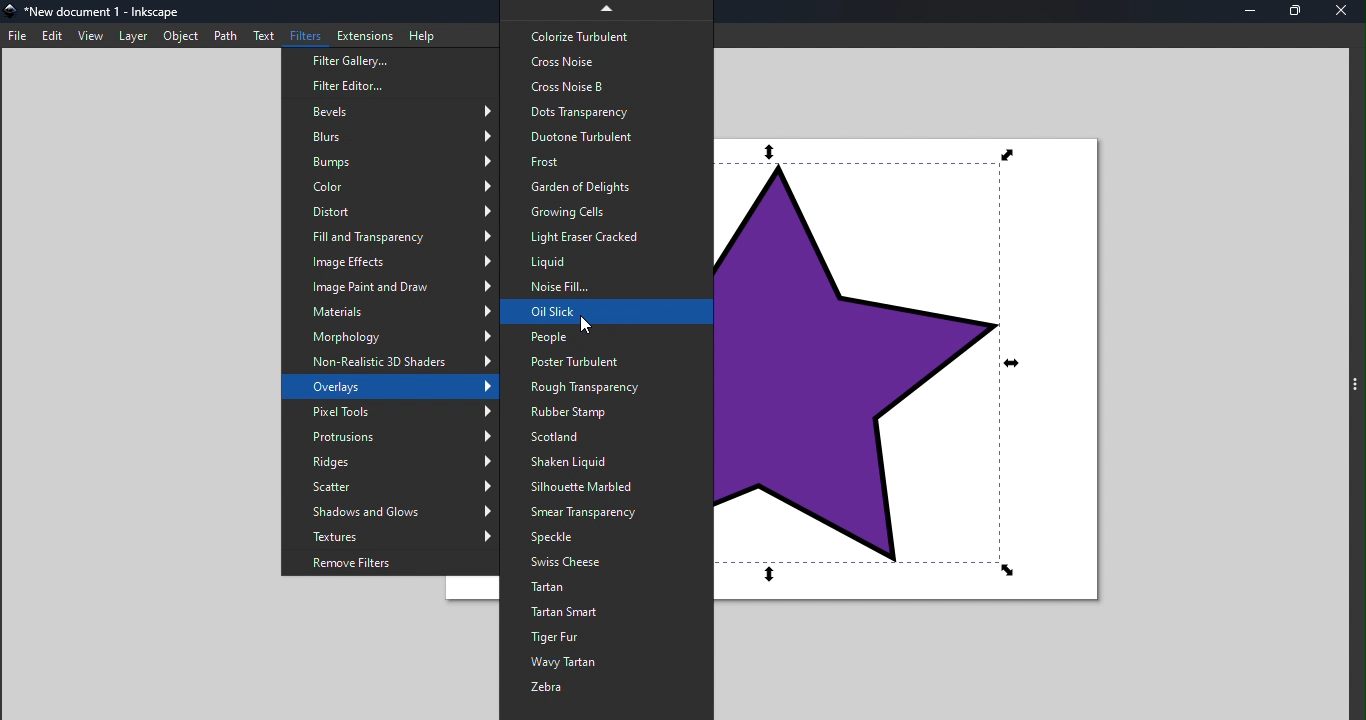 Image resolution: width=1366 pixels, height=720 pixels. I want to click on Tartan, so click(606, 588).